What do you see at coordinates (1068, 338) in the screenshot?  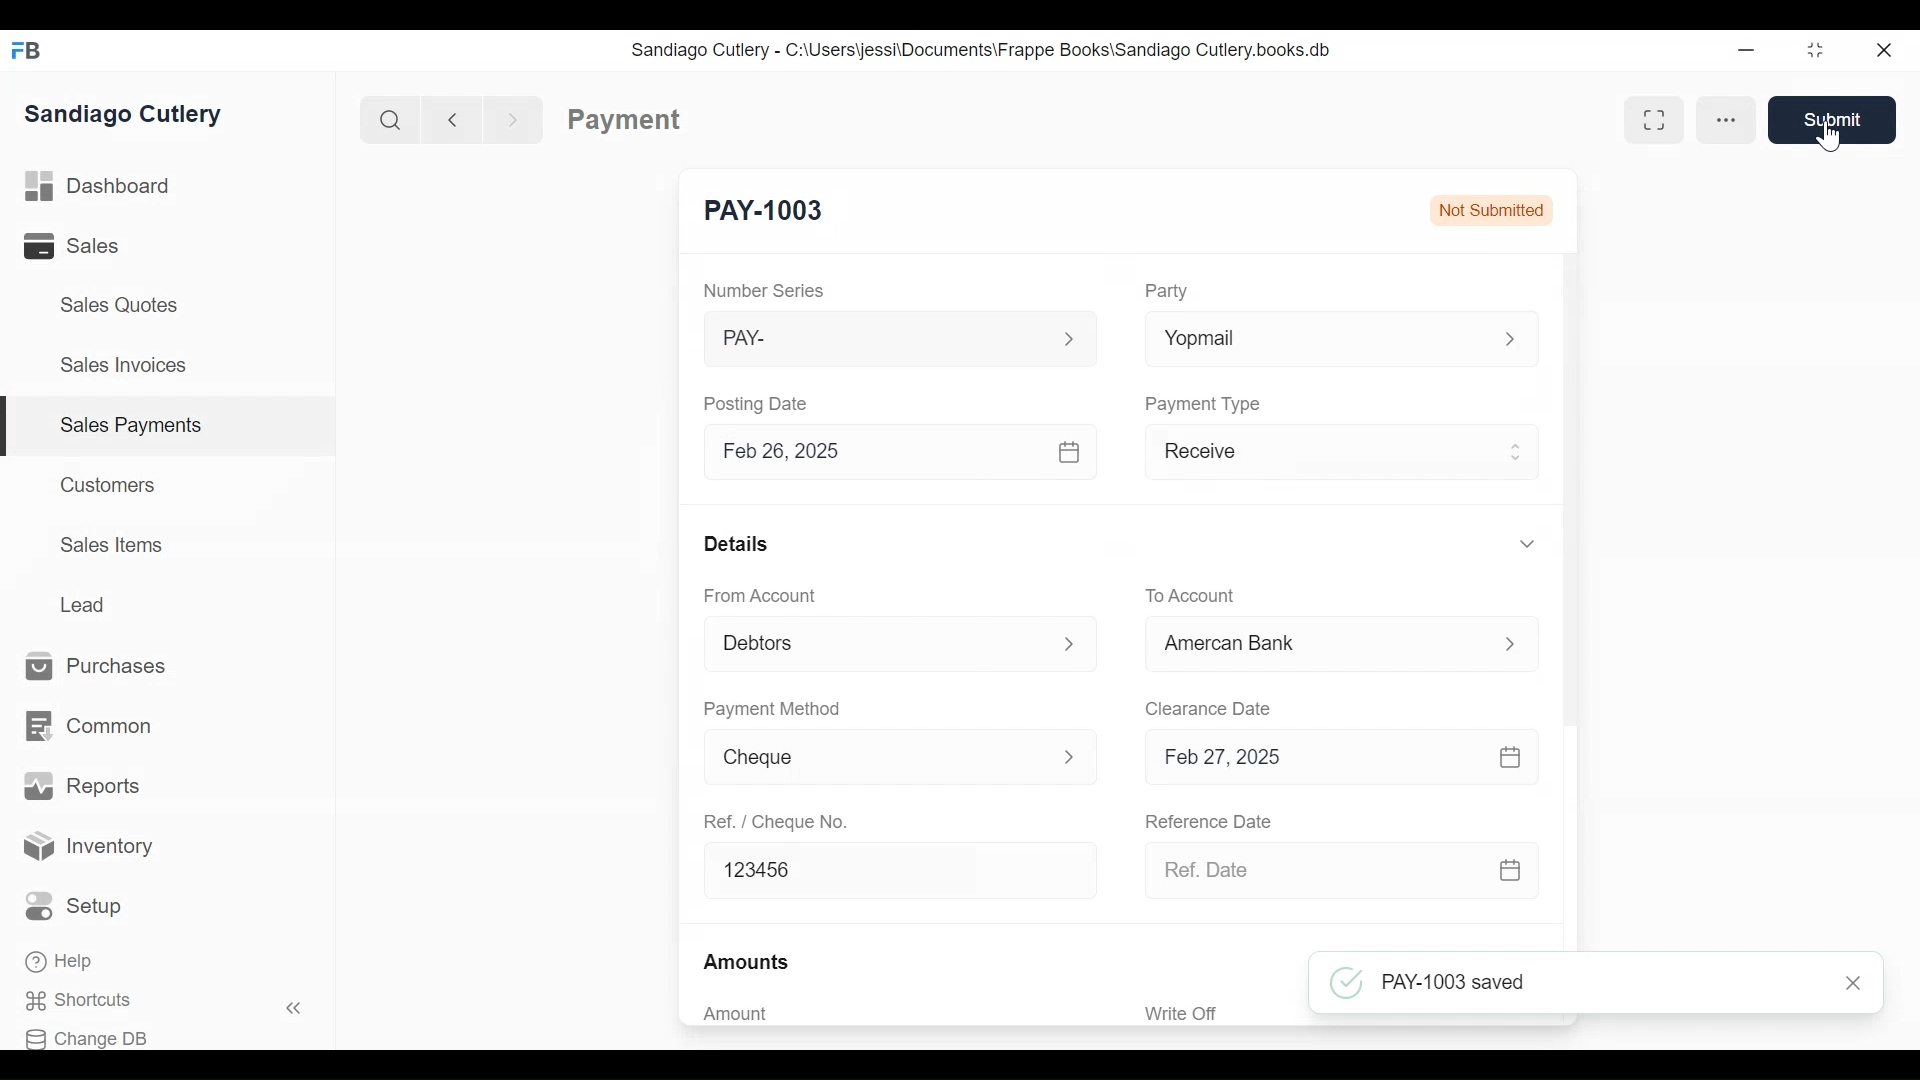 I see `Expand` at bounding box center [1068, 338].